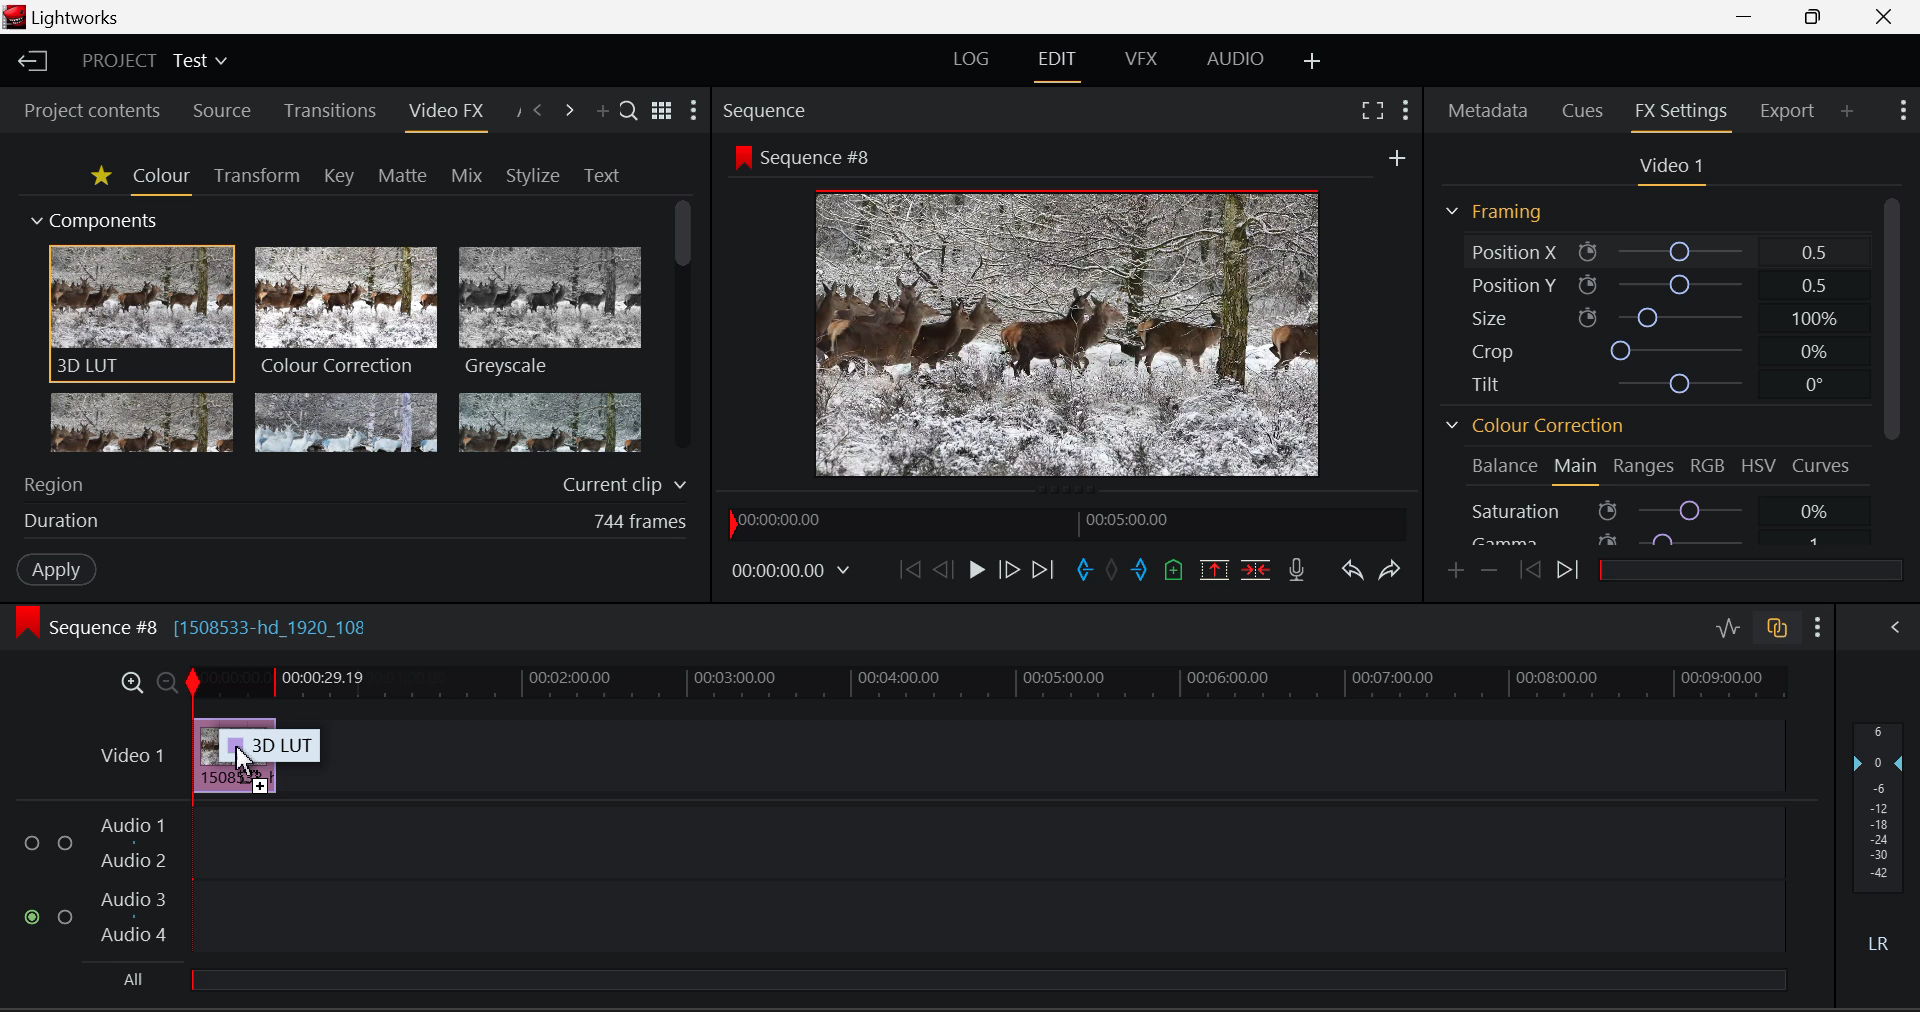 The image size is (1920, 1012). What do you see at coordinates (1530, 571) in the screenshot?
I see `Previous keyframe` at bounding box center [1530, 571].